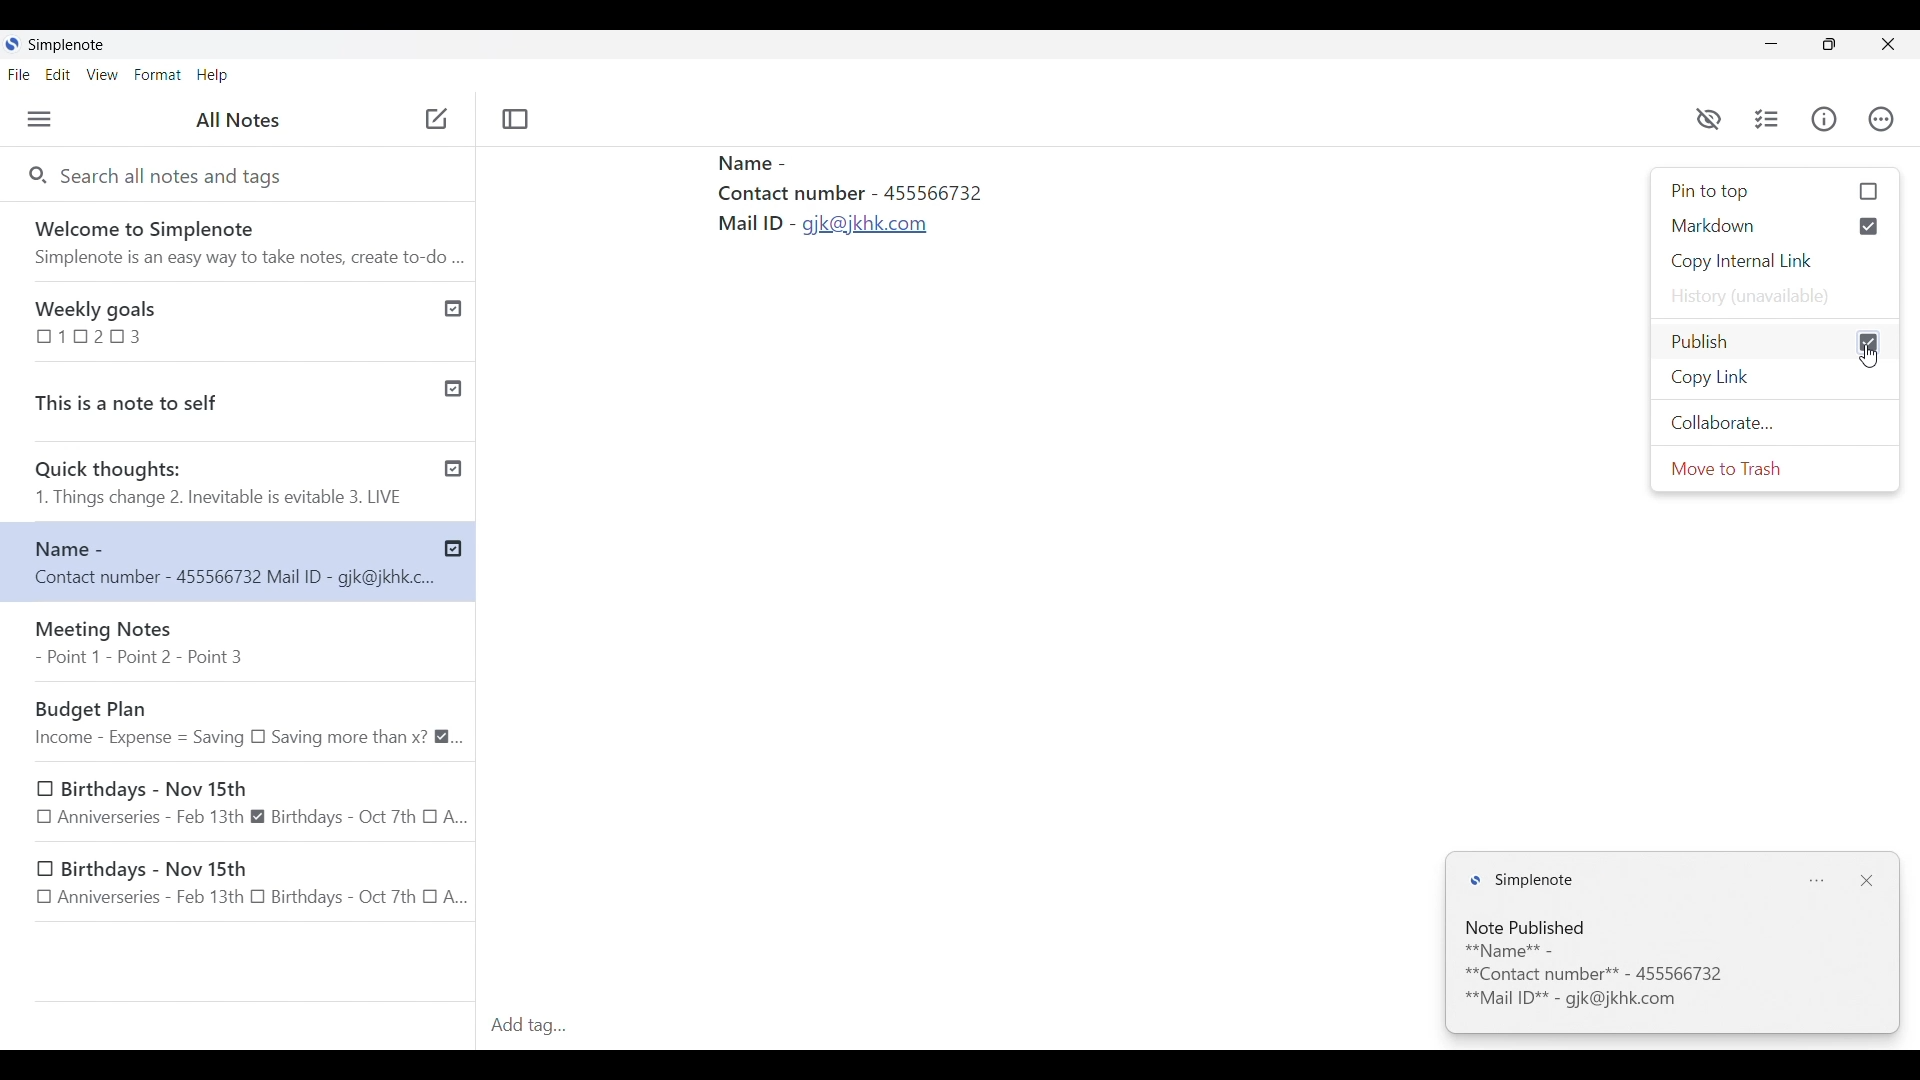 The image size is (1920, 1080). Describe the element at coordinates (1776, 262) in the screenshot. I see `Copy internal link` at that location.